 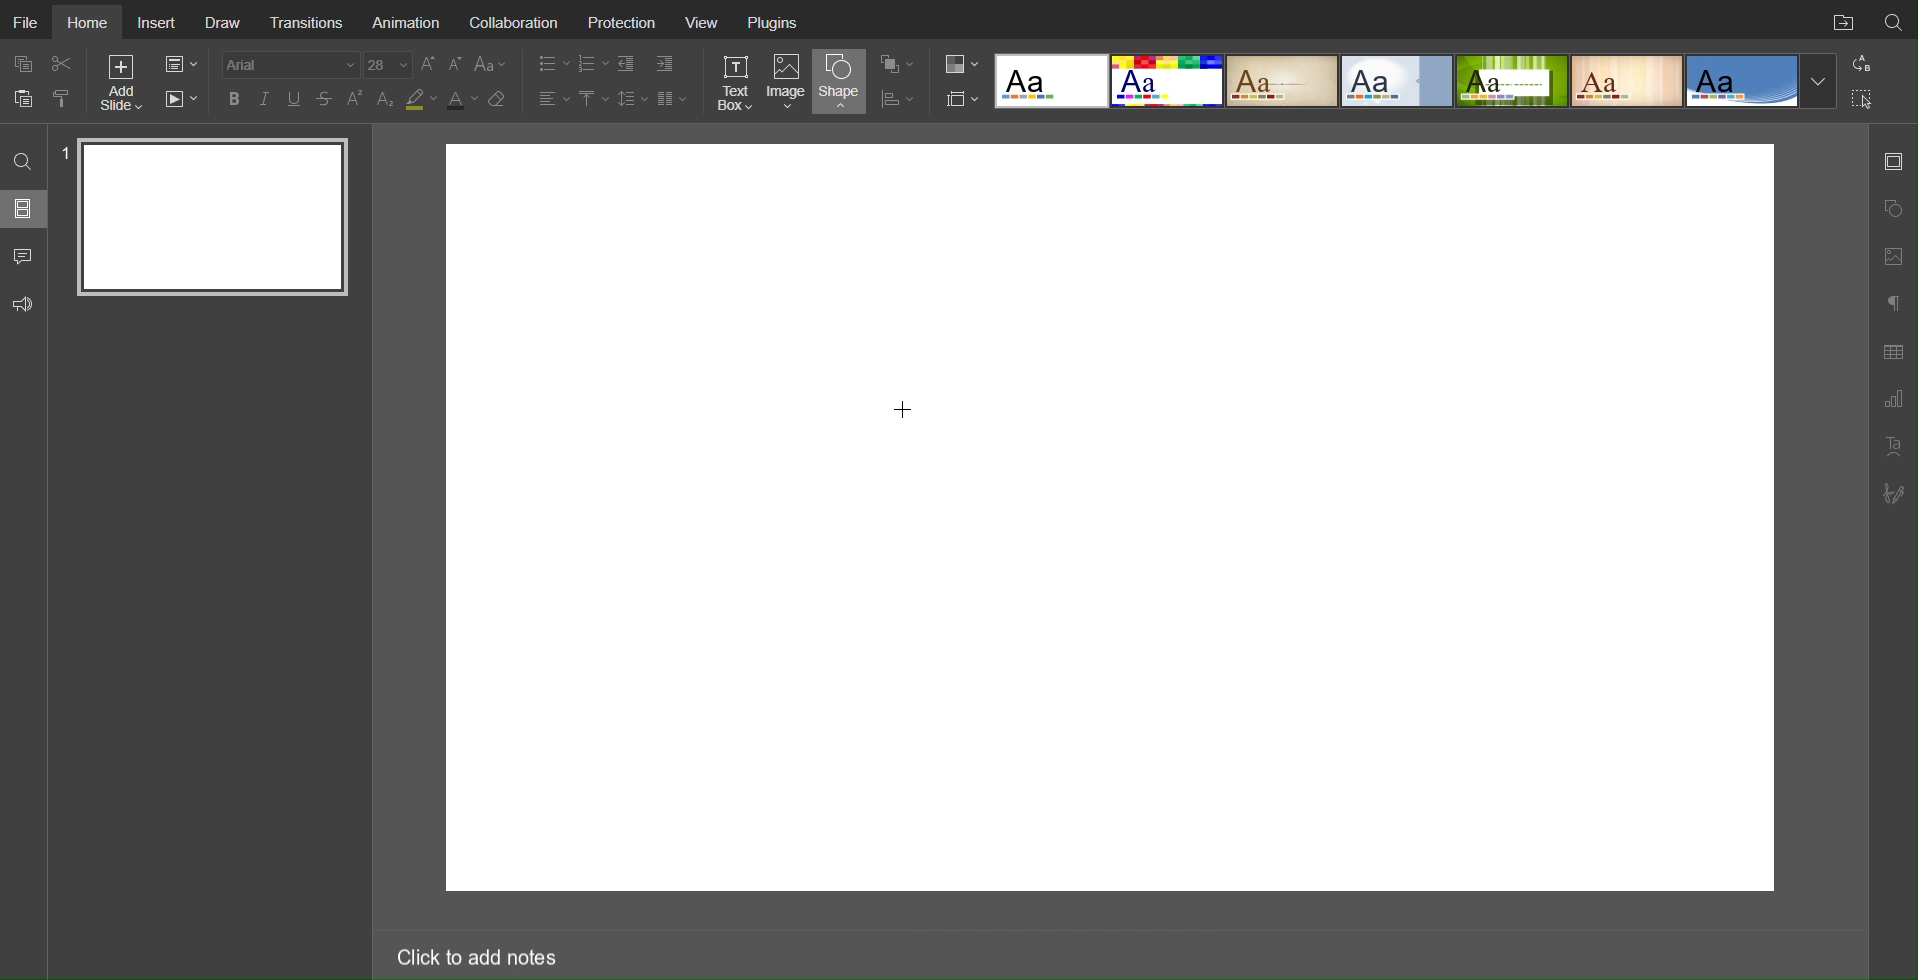 I want to click on Table Settings, so click(x=1893, y=350).